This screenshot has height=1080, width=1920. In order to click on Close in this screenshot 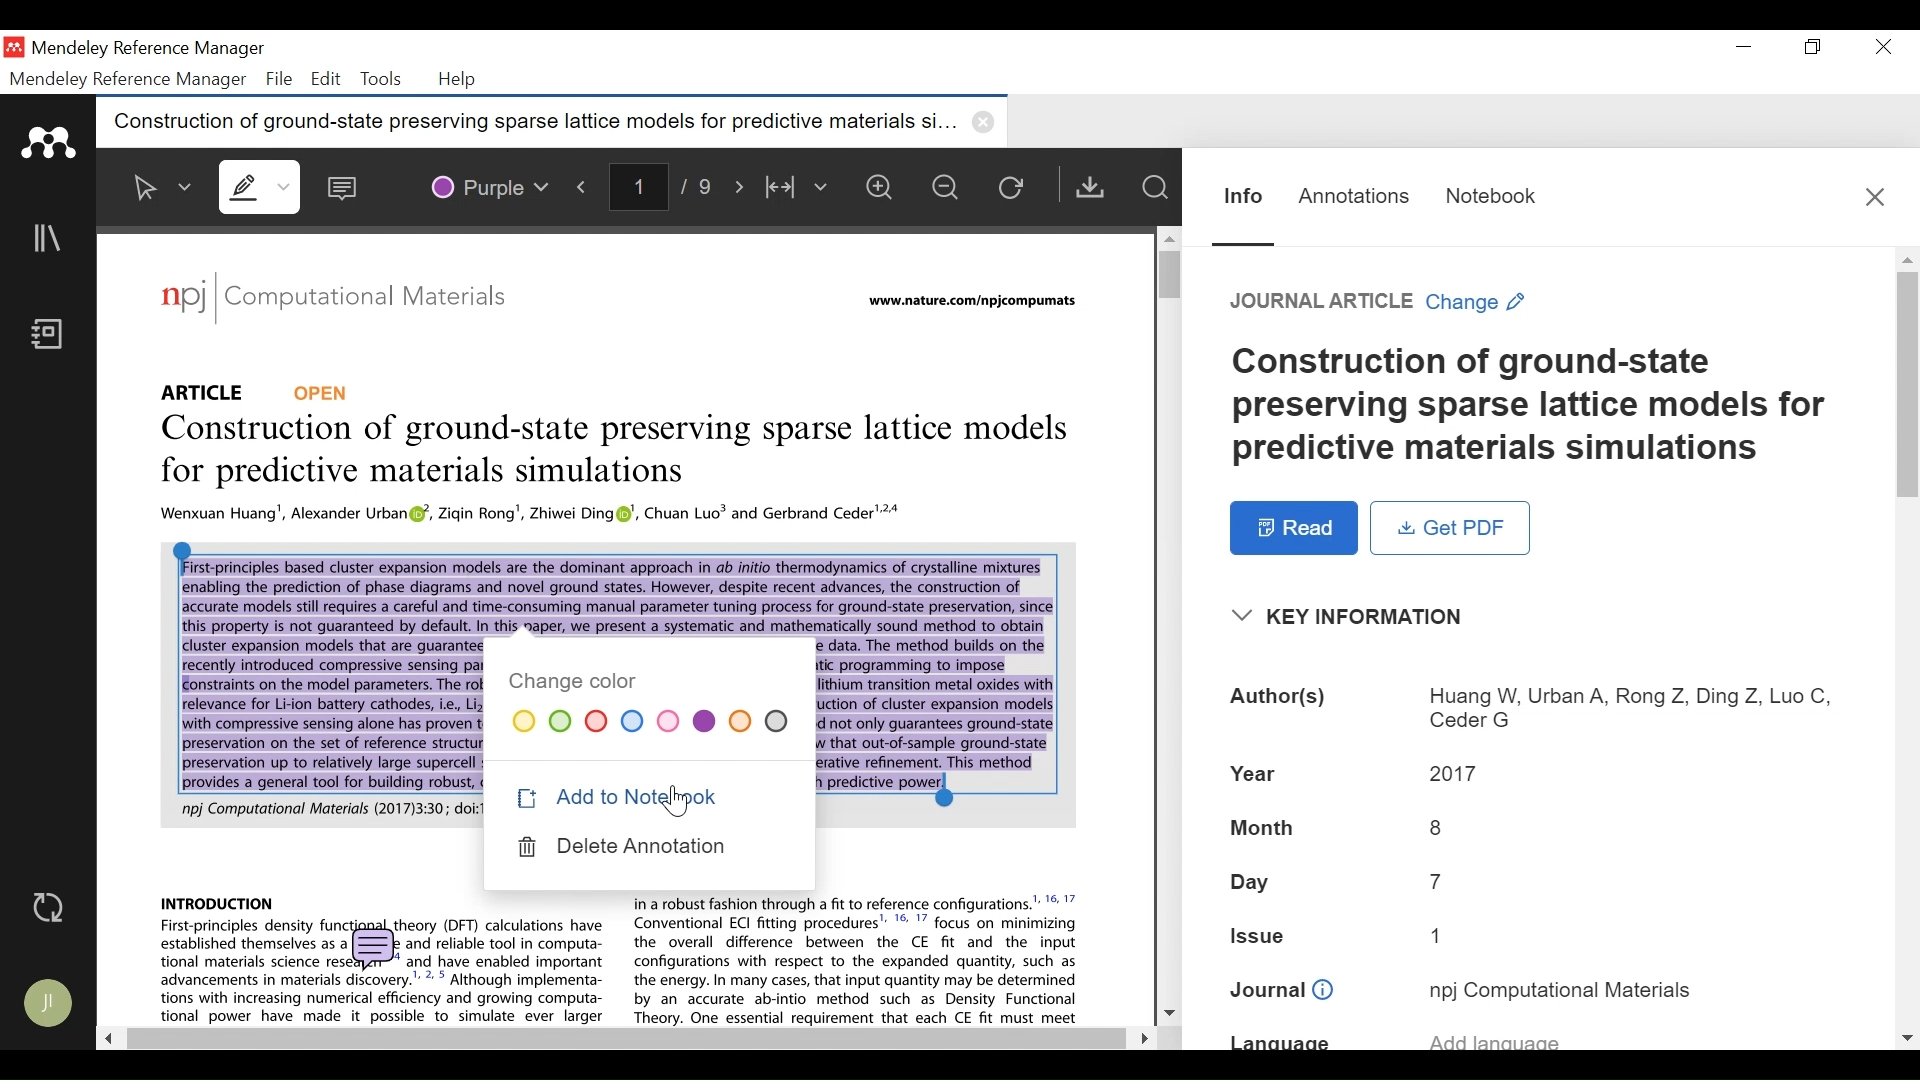, I will do `click(1875, 196)`.